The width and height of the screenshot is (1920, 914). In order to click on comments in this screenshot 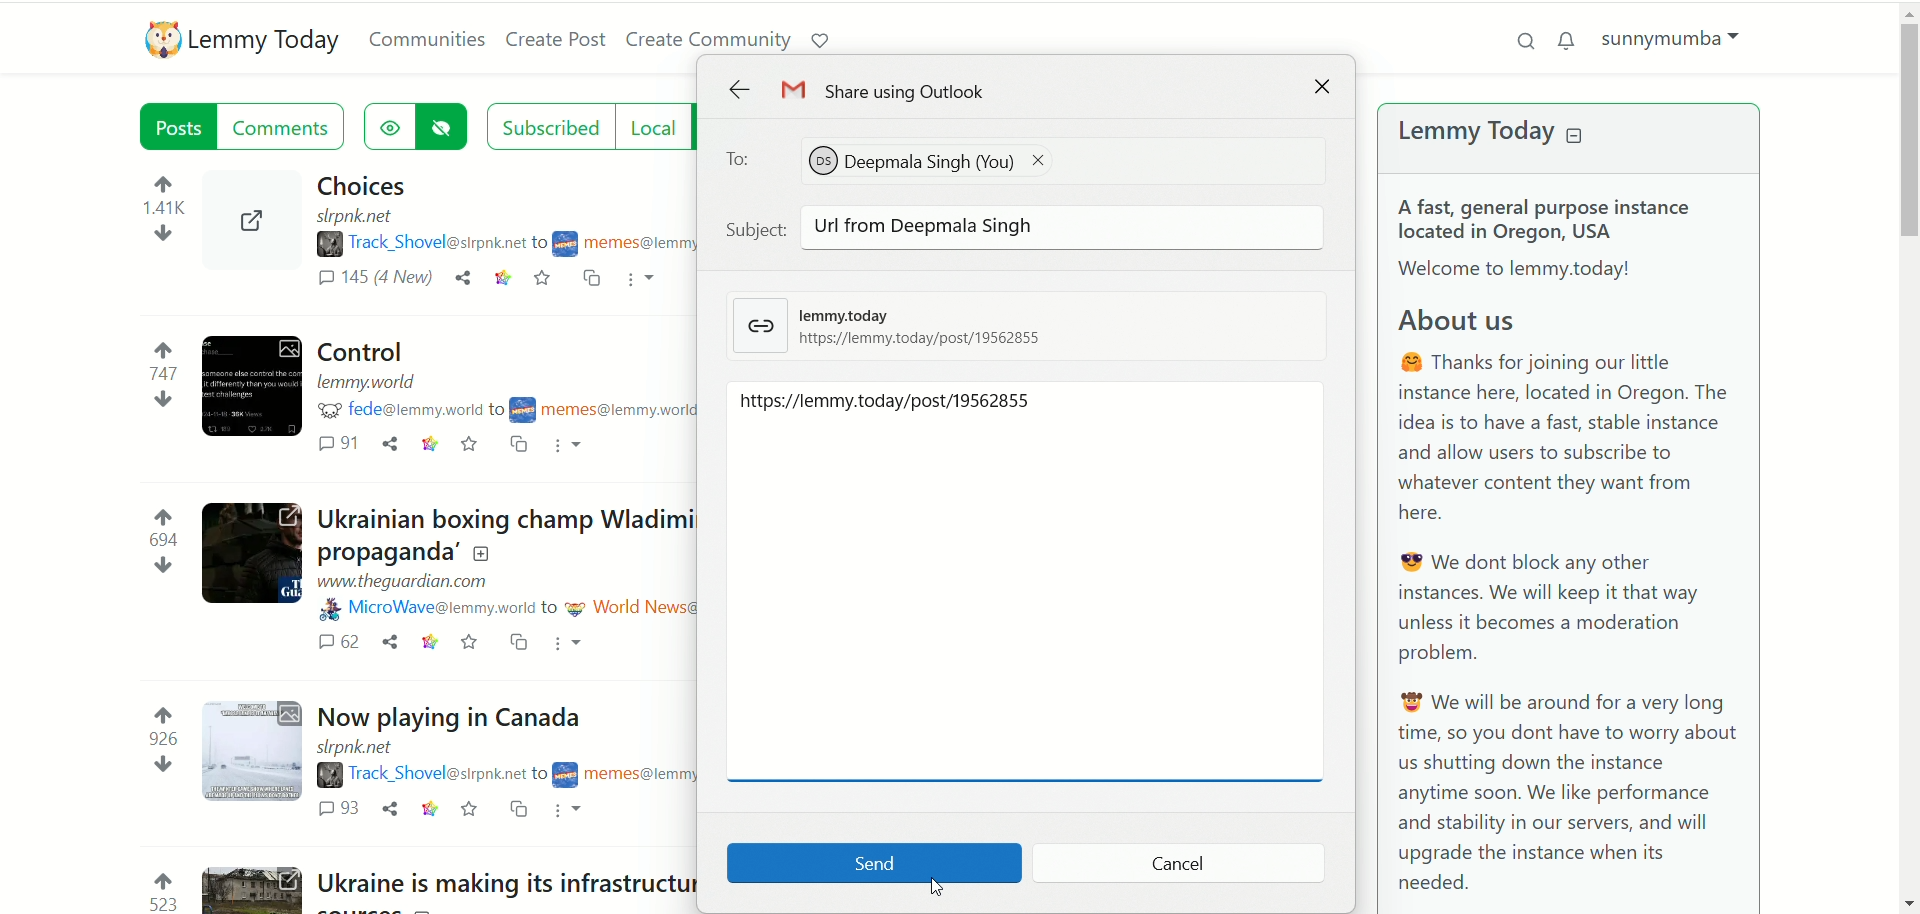, I will do `click(344, 445)`.